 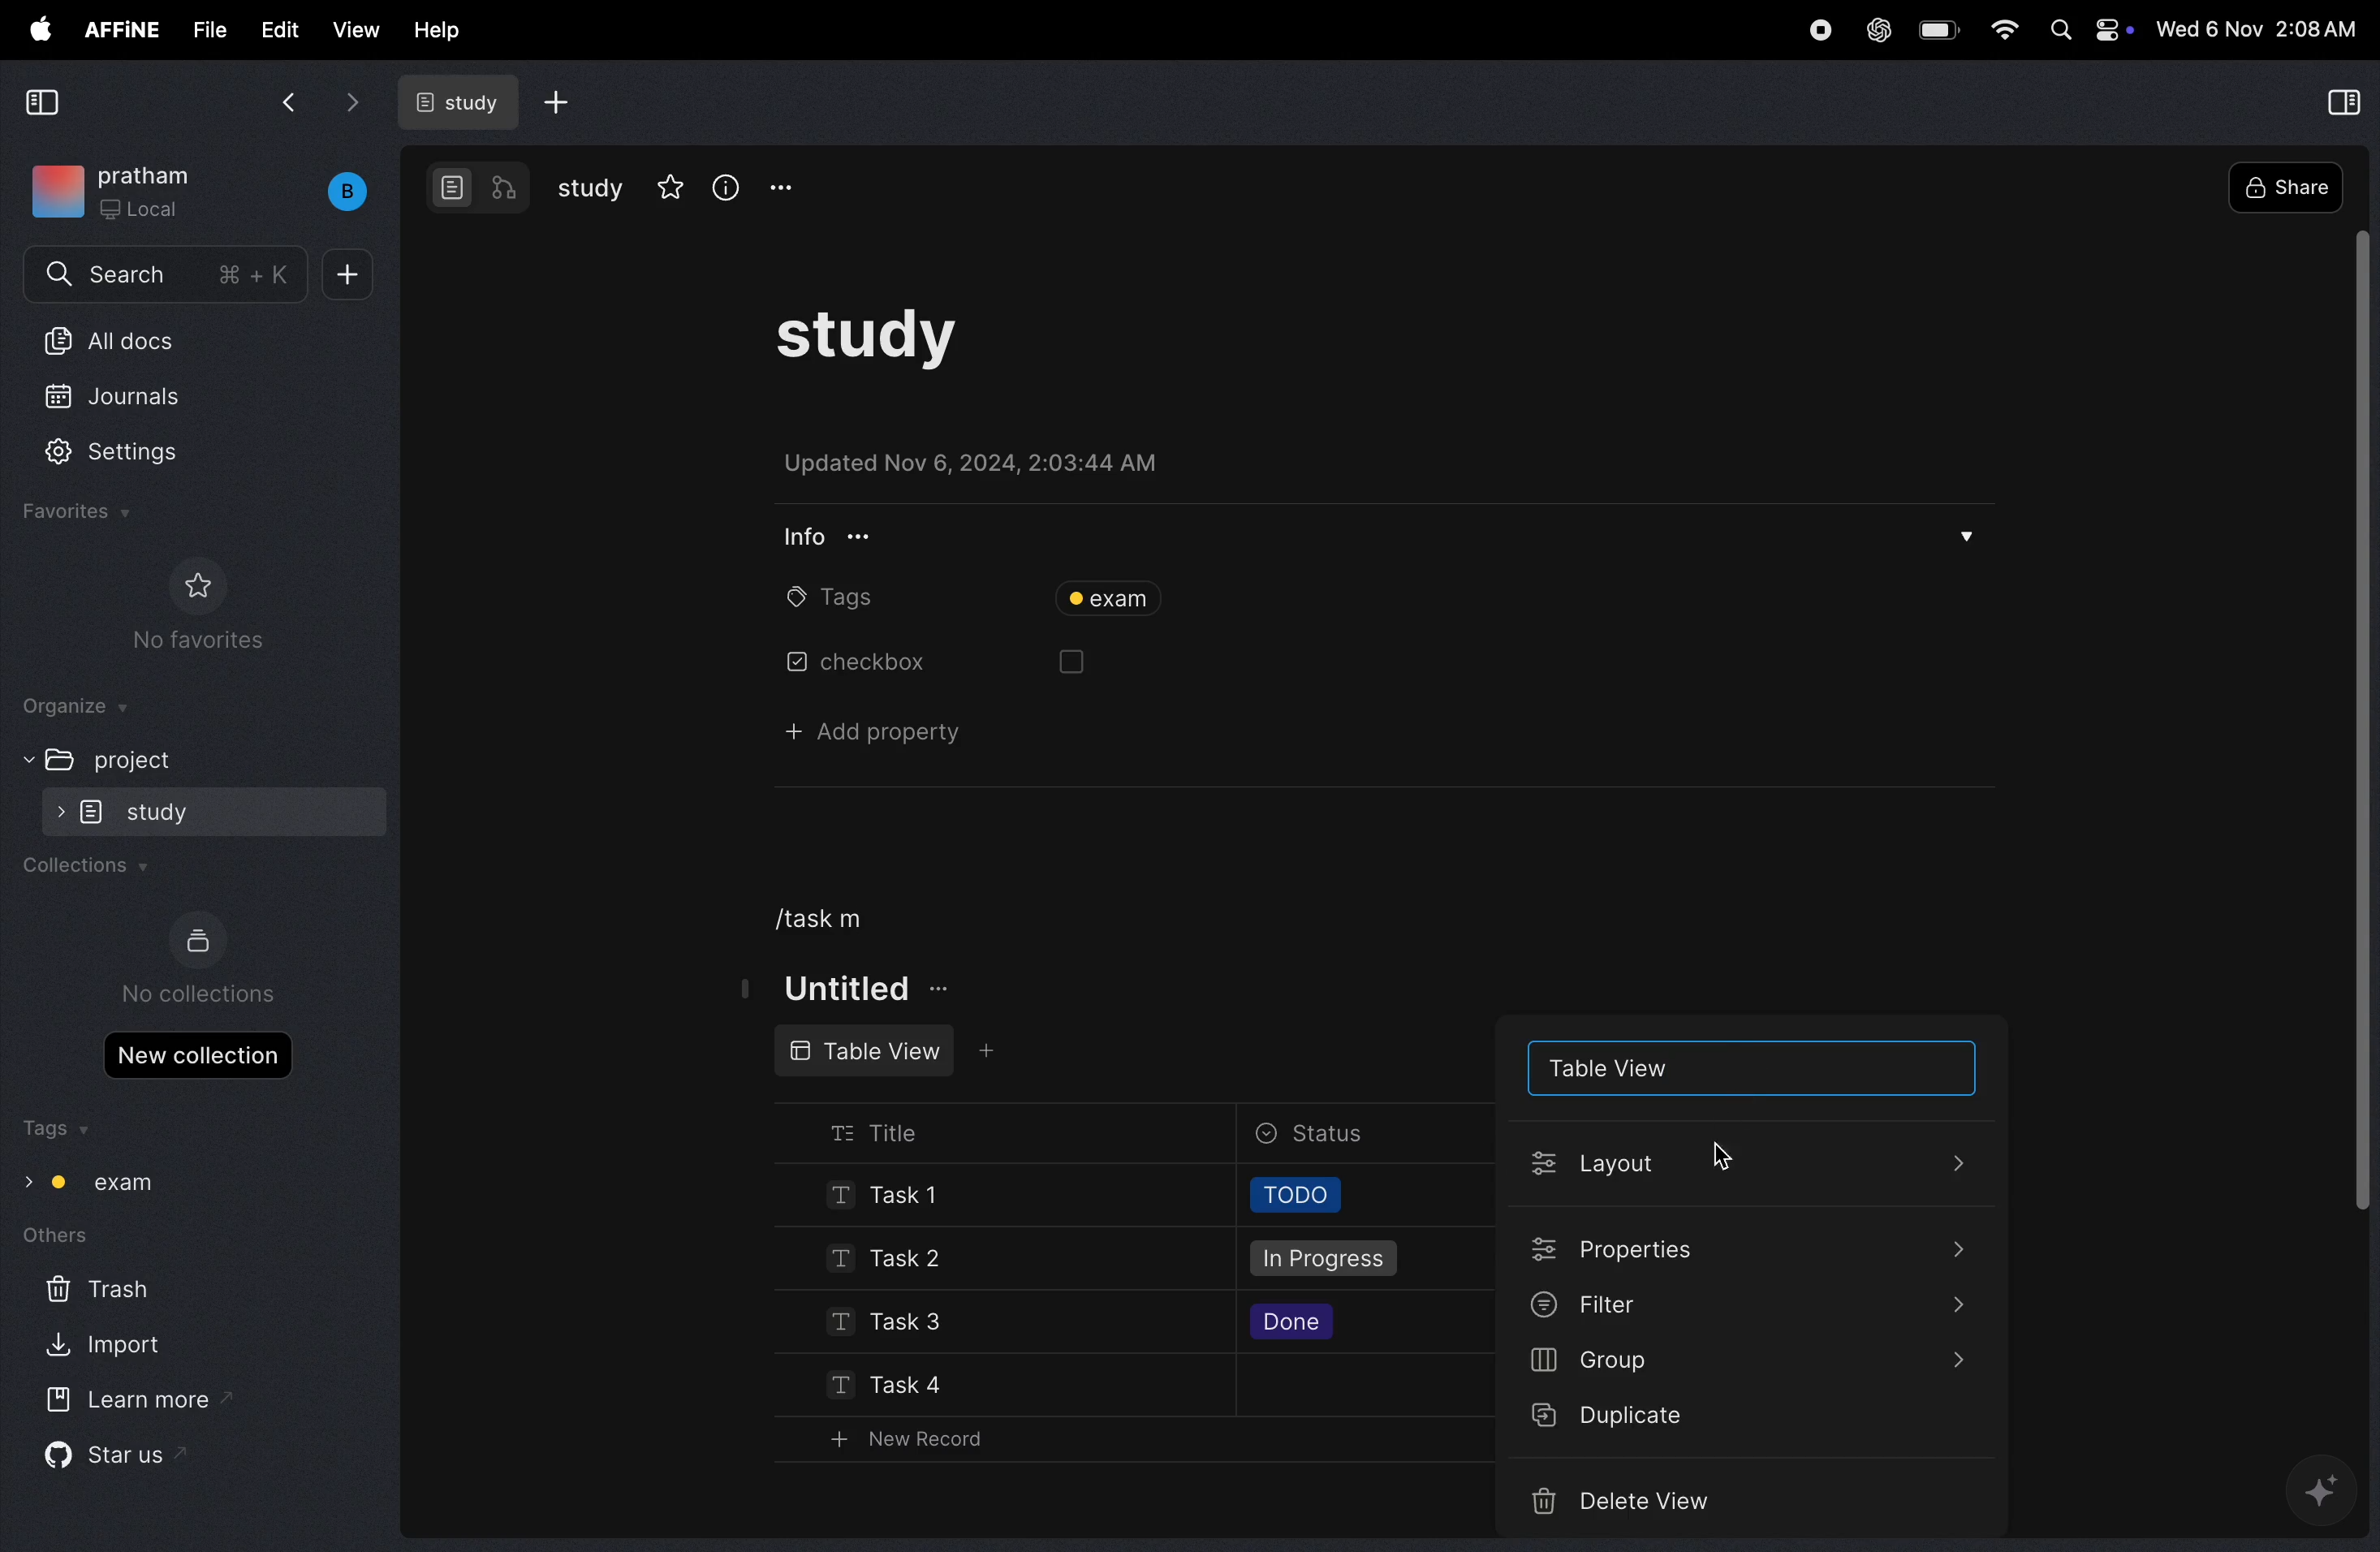 I want to click on chechbox, so click(x=829, y=665).